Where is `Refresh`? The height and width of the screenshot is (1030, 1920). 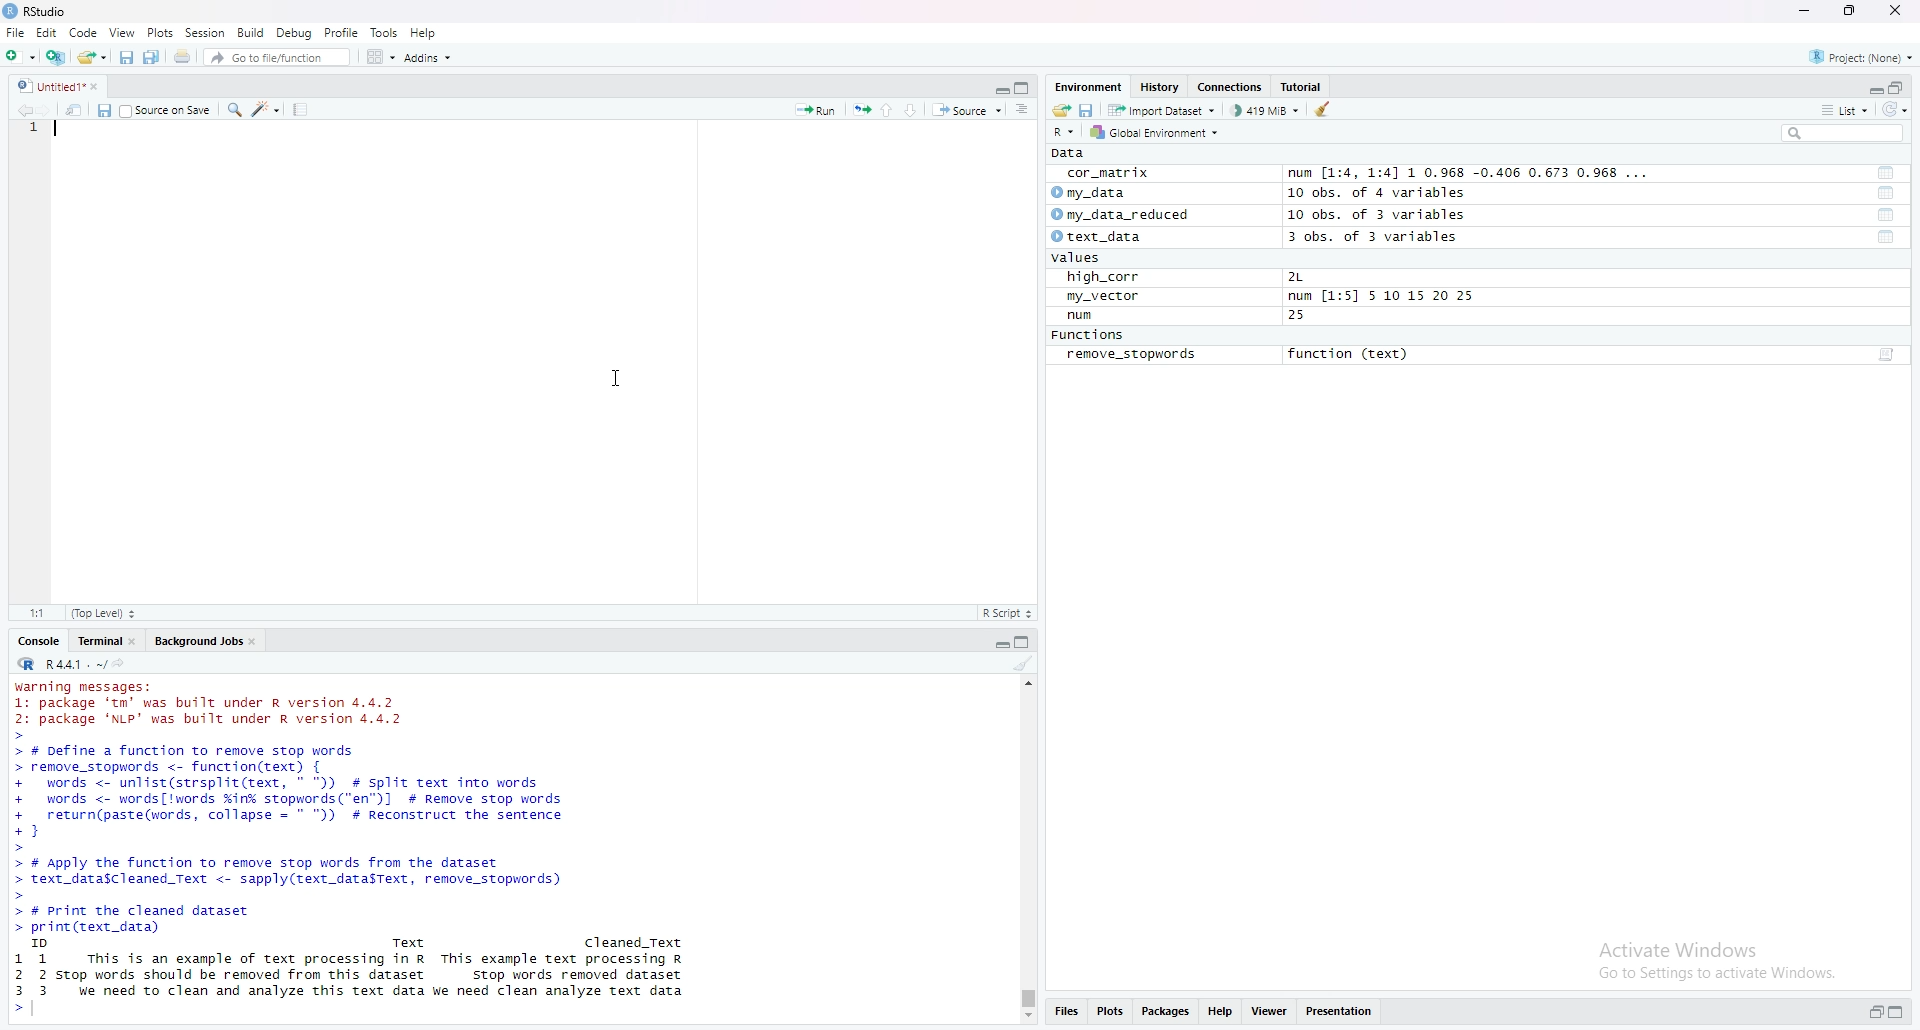
Refresh is located at coordinates (1896, 110).